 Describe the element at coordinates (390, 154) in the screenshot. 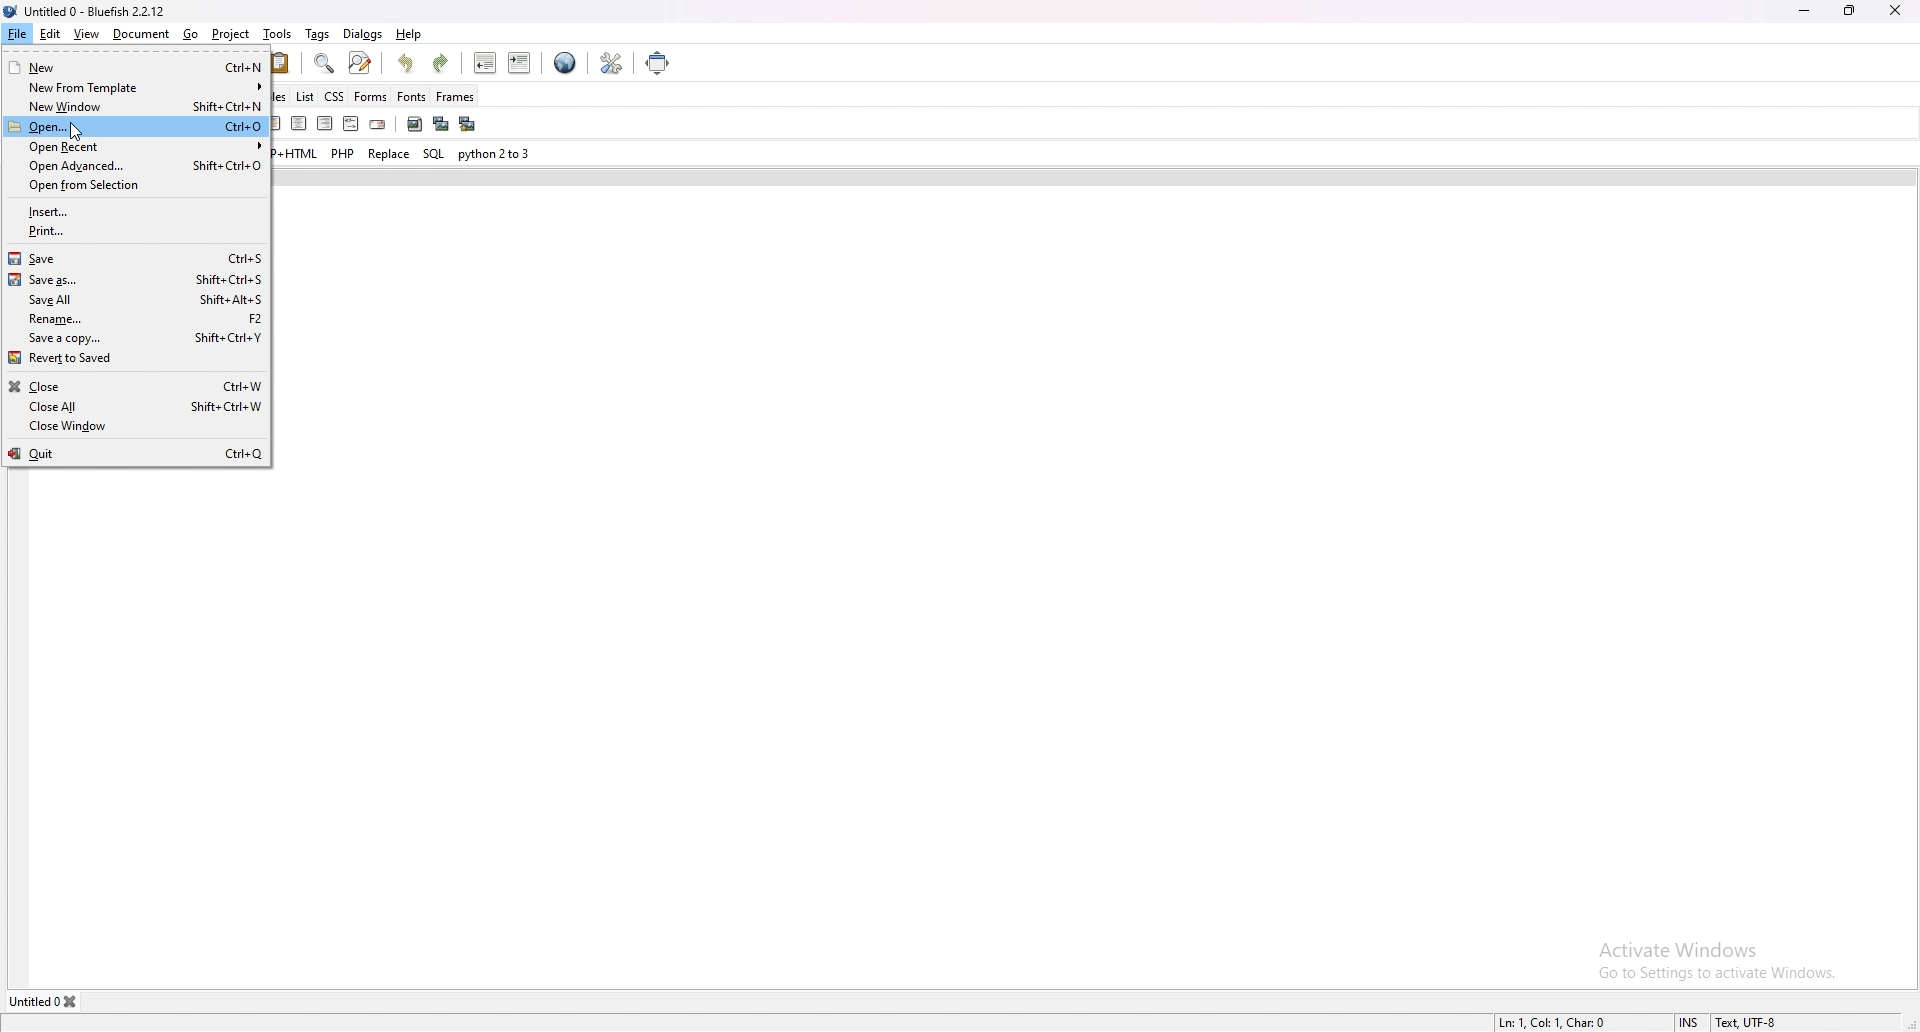

I see `replace` at that location.